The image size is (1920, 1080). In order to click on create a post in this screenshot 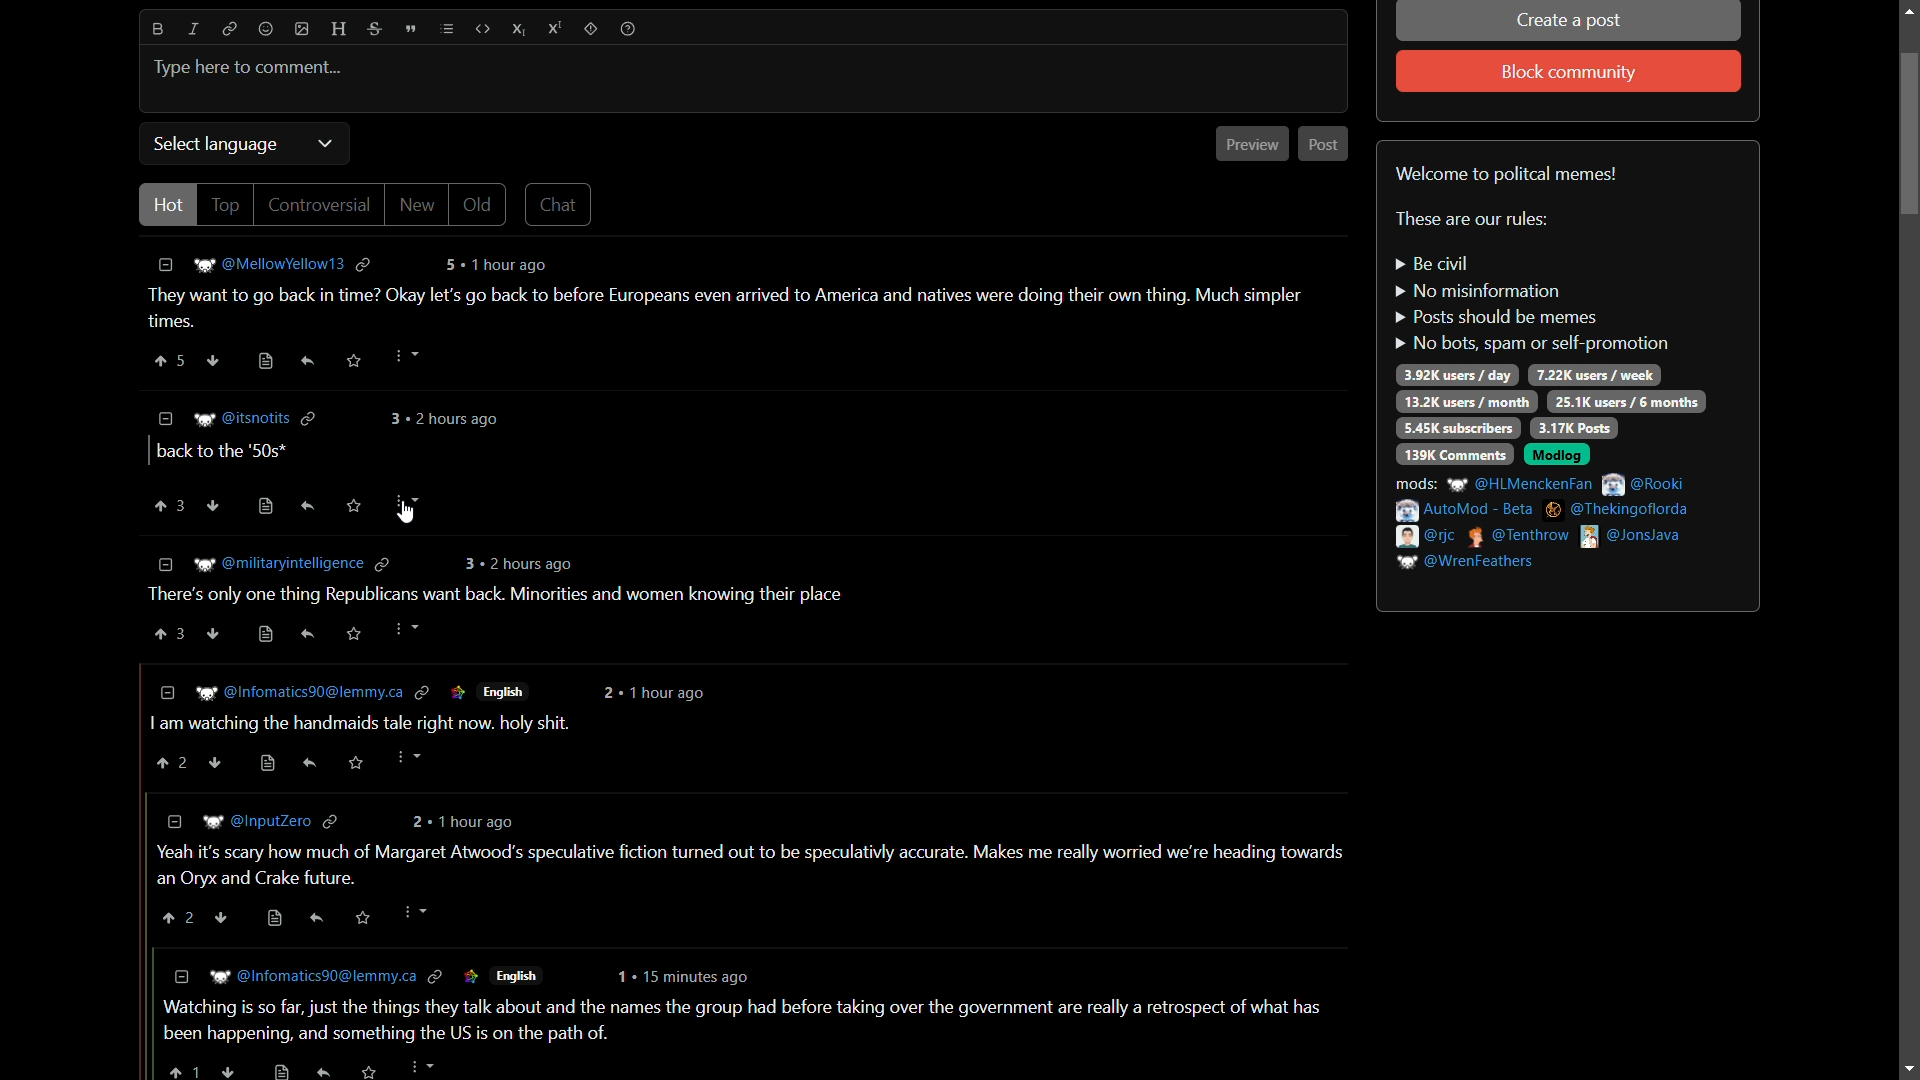, I will do `click(1571, 23)`.